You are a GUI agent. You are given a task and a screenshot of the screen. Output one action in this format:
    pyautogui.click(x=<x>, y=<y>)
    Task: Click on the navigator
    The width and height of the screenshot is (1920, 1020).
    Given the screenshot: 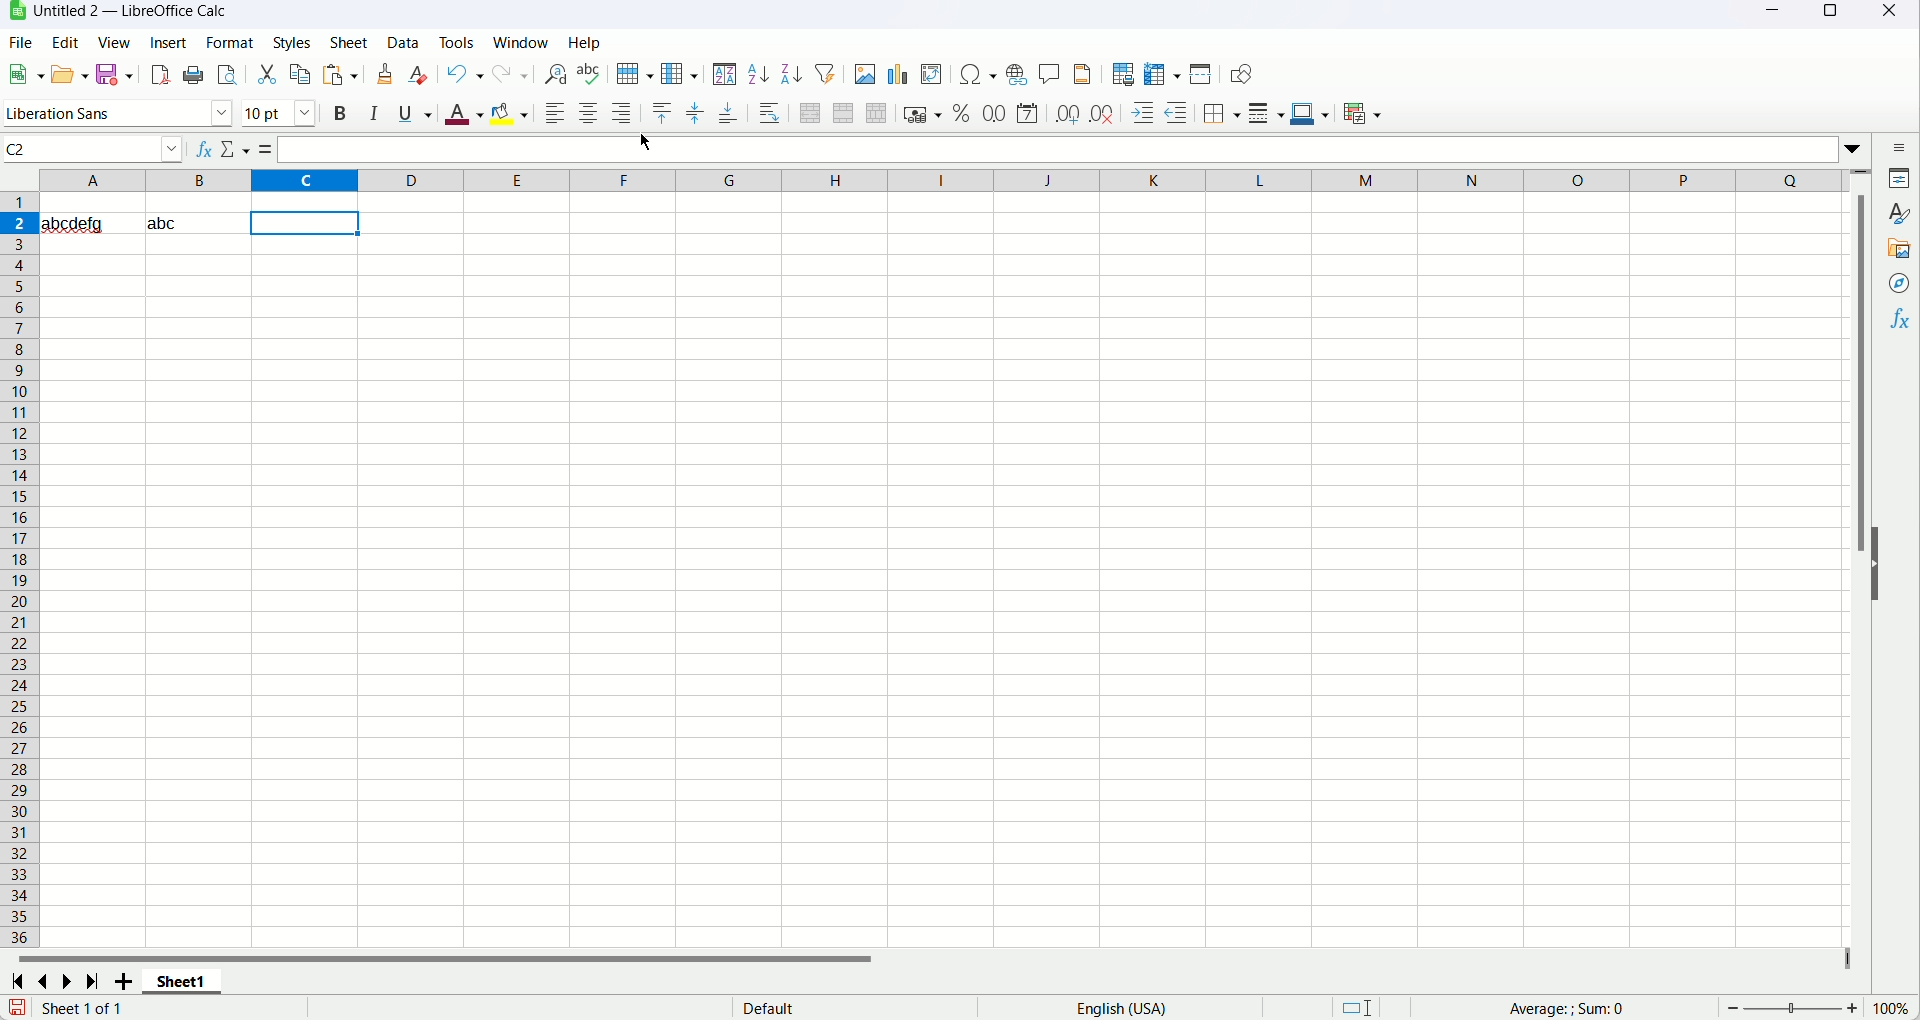 What is the action you would take?
    pyautogui.click(x=1900, y=284)
    